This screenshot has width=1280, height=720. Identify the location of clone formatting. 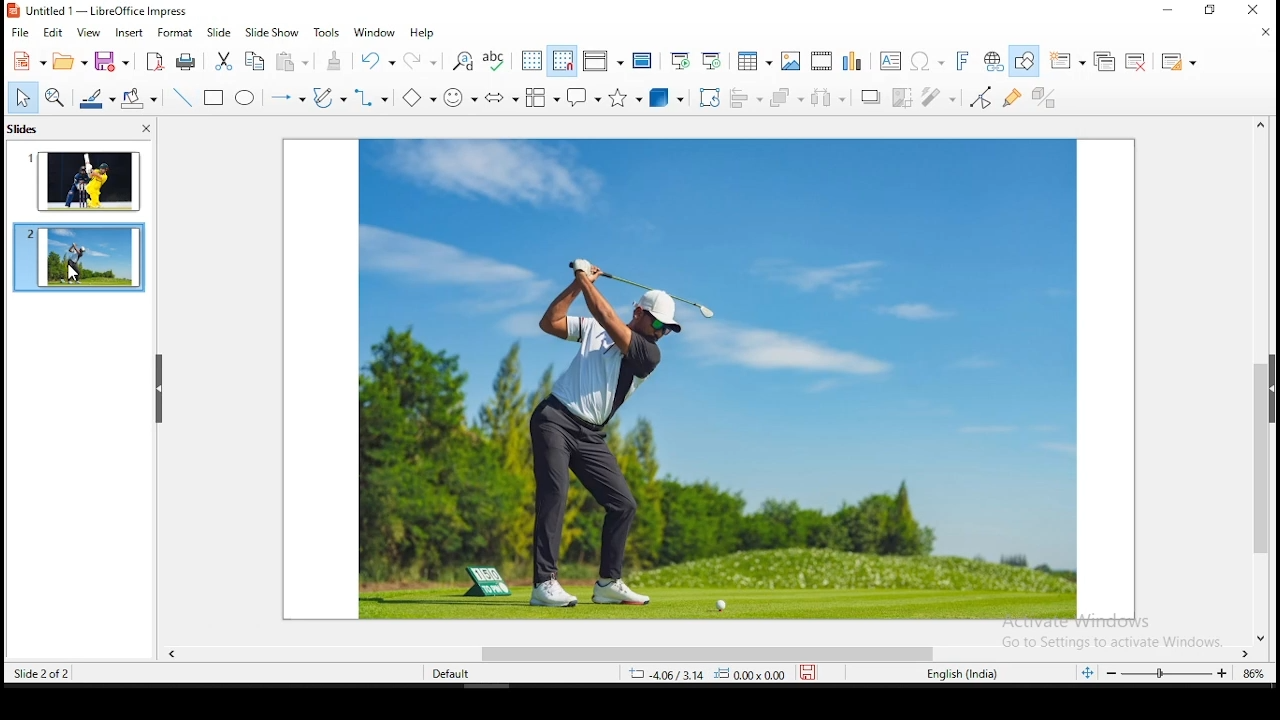
(333, 61).